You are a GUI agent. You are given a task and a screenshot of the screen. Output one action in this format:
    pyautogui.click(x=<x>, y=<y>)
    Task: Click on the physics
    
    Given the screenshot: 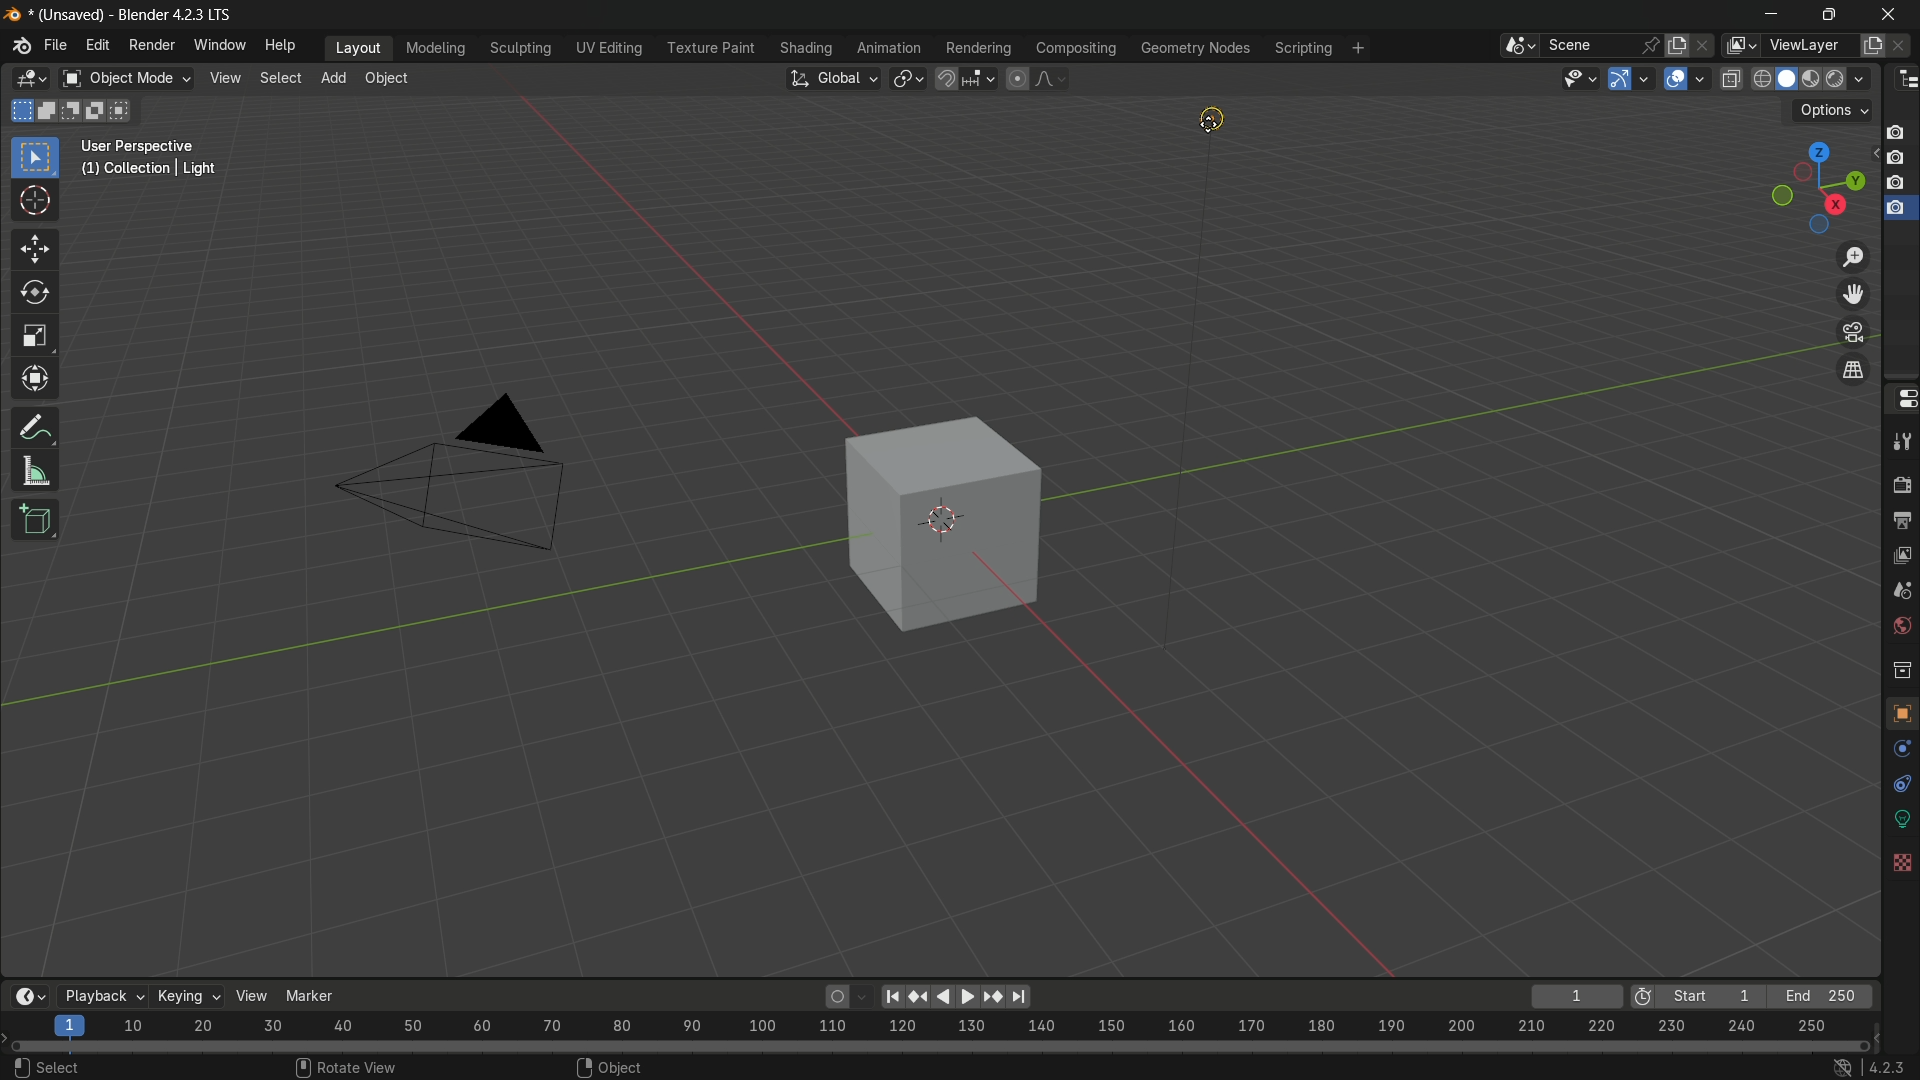 What is the action you would take?
    pyautogui.click(x=1898, y=822)
    